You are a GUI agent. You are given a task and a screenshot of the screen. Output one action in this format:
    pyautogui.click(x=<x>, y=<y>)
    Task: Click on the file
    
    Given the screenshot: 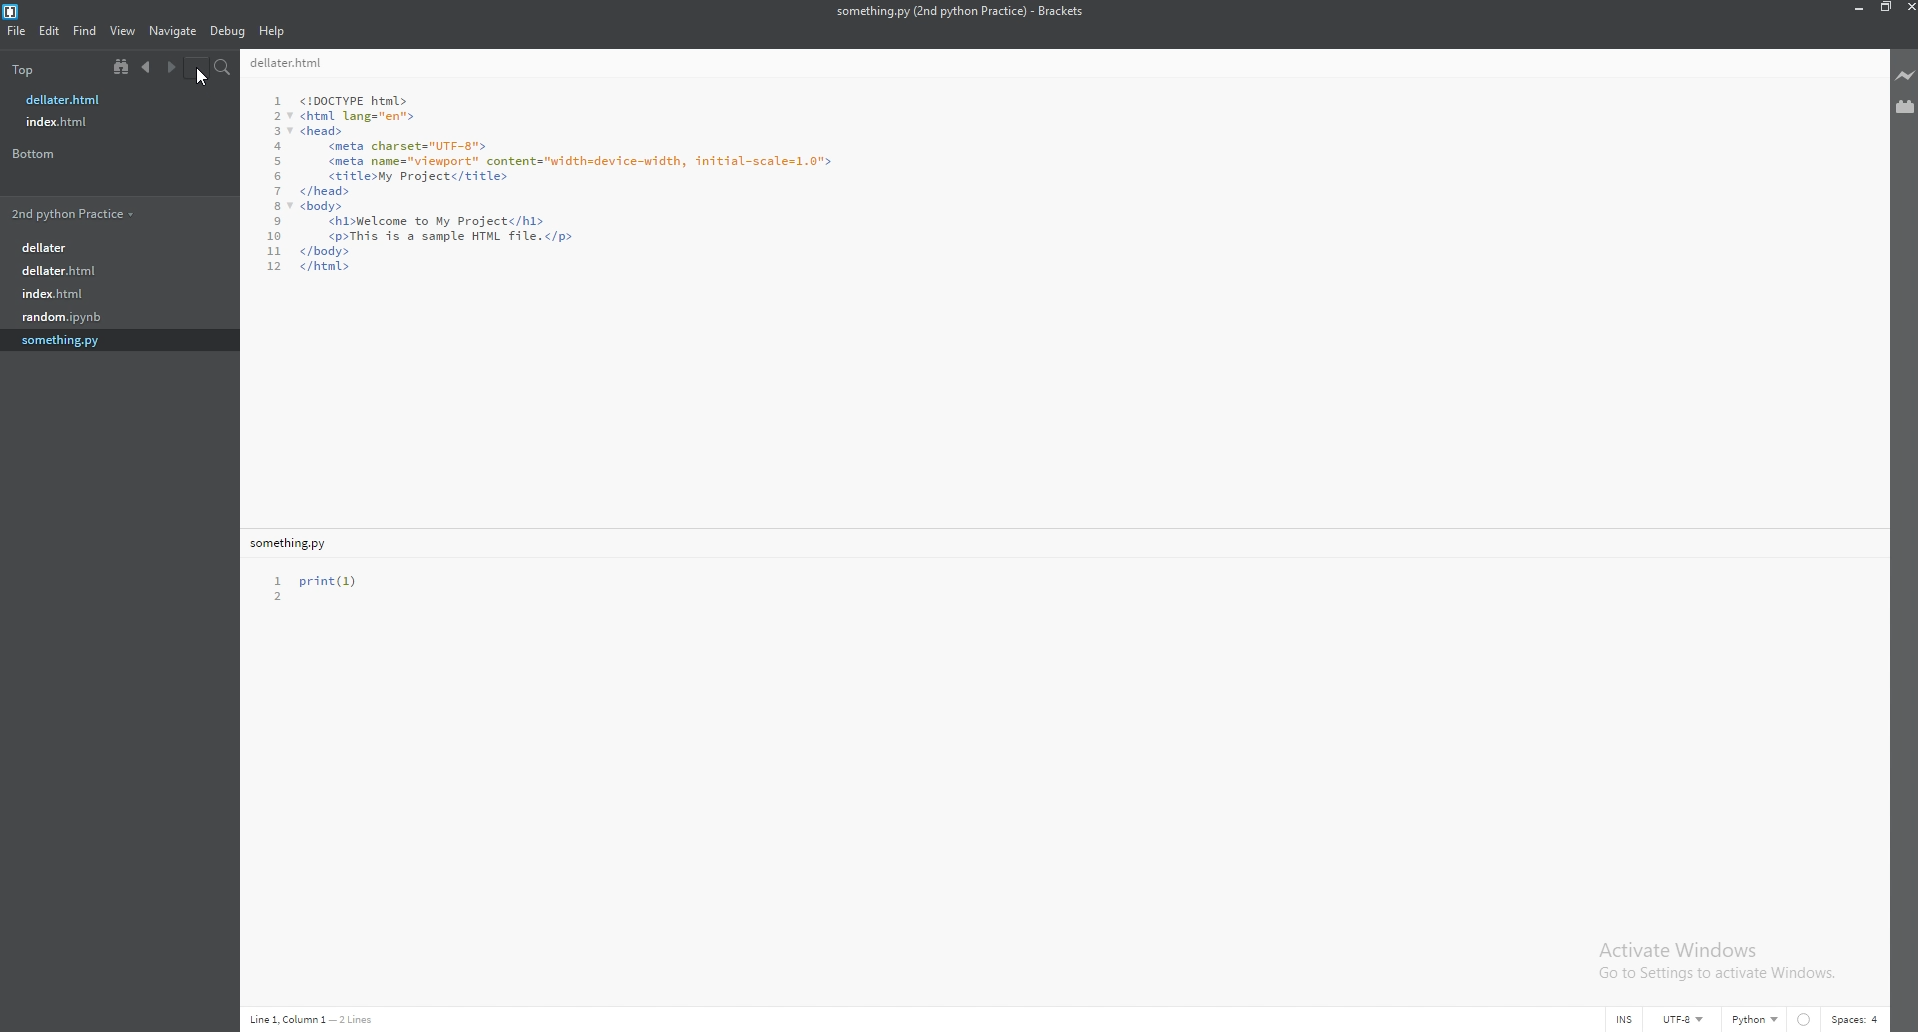 What is the action you would take?
    pyautogui.click(x=121, y=316)
    